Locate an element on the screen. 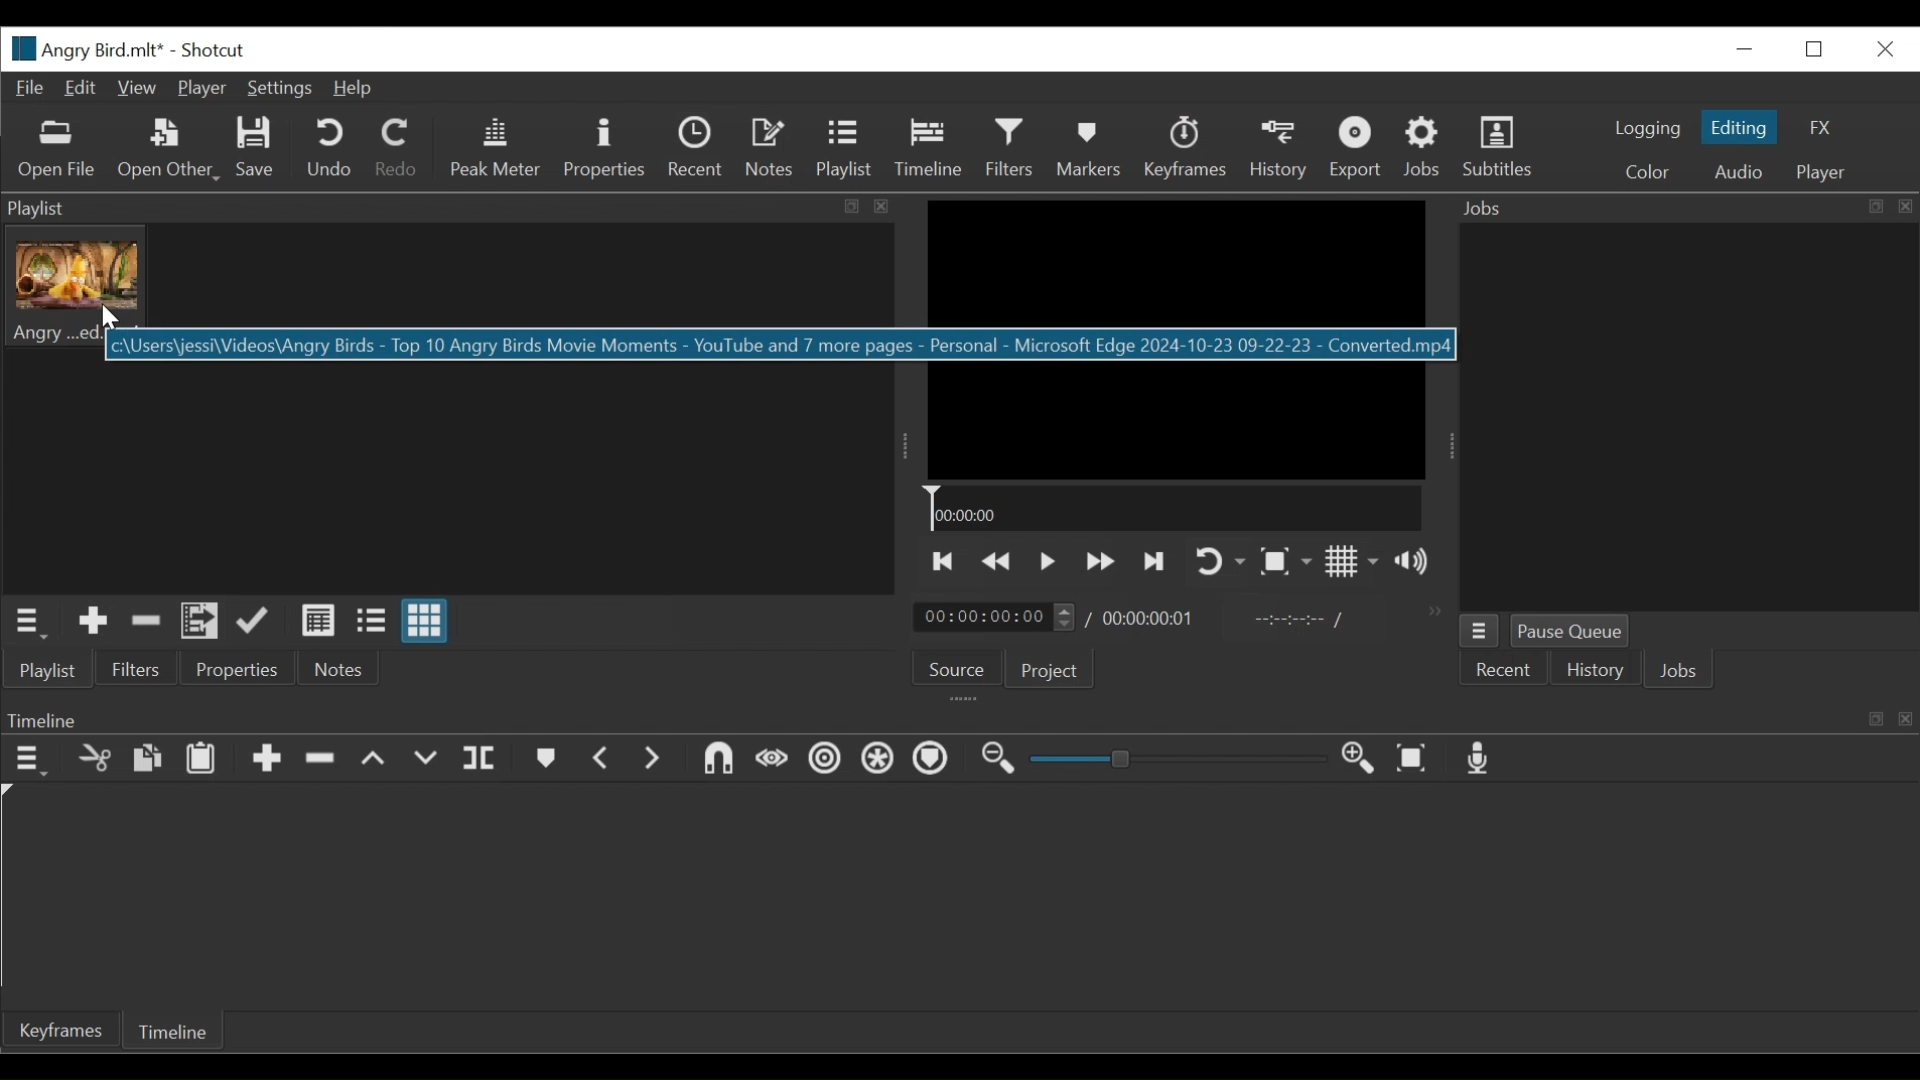  bookmark is located at coordinates (546, 761).